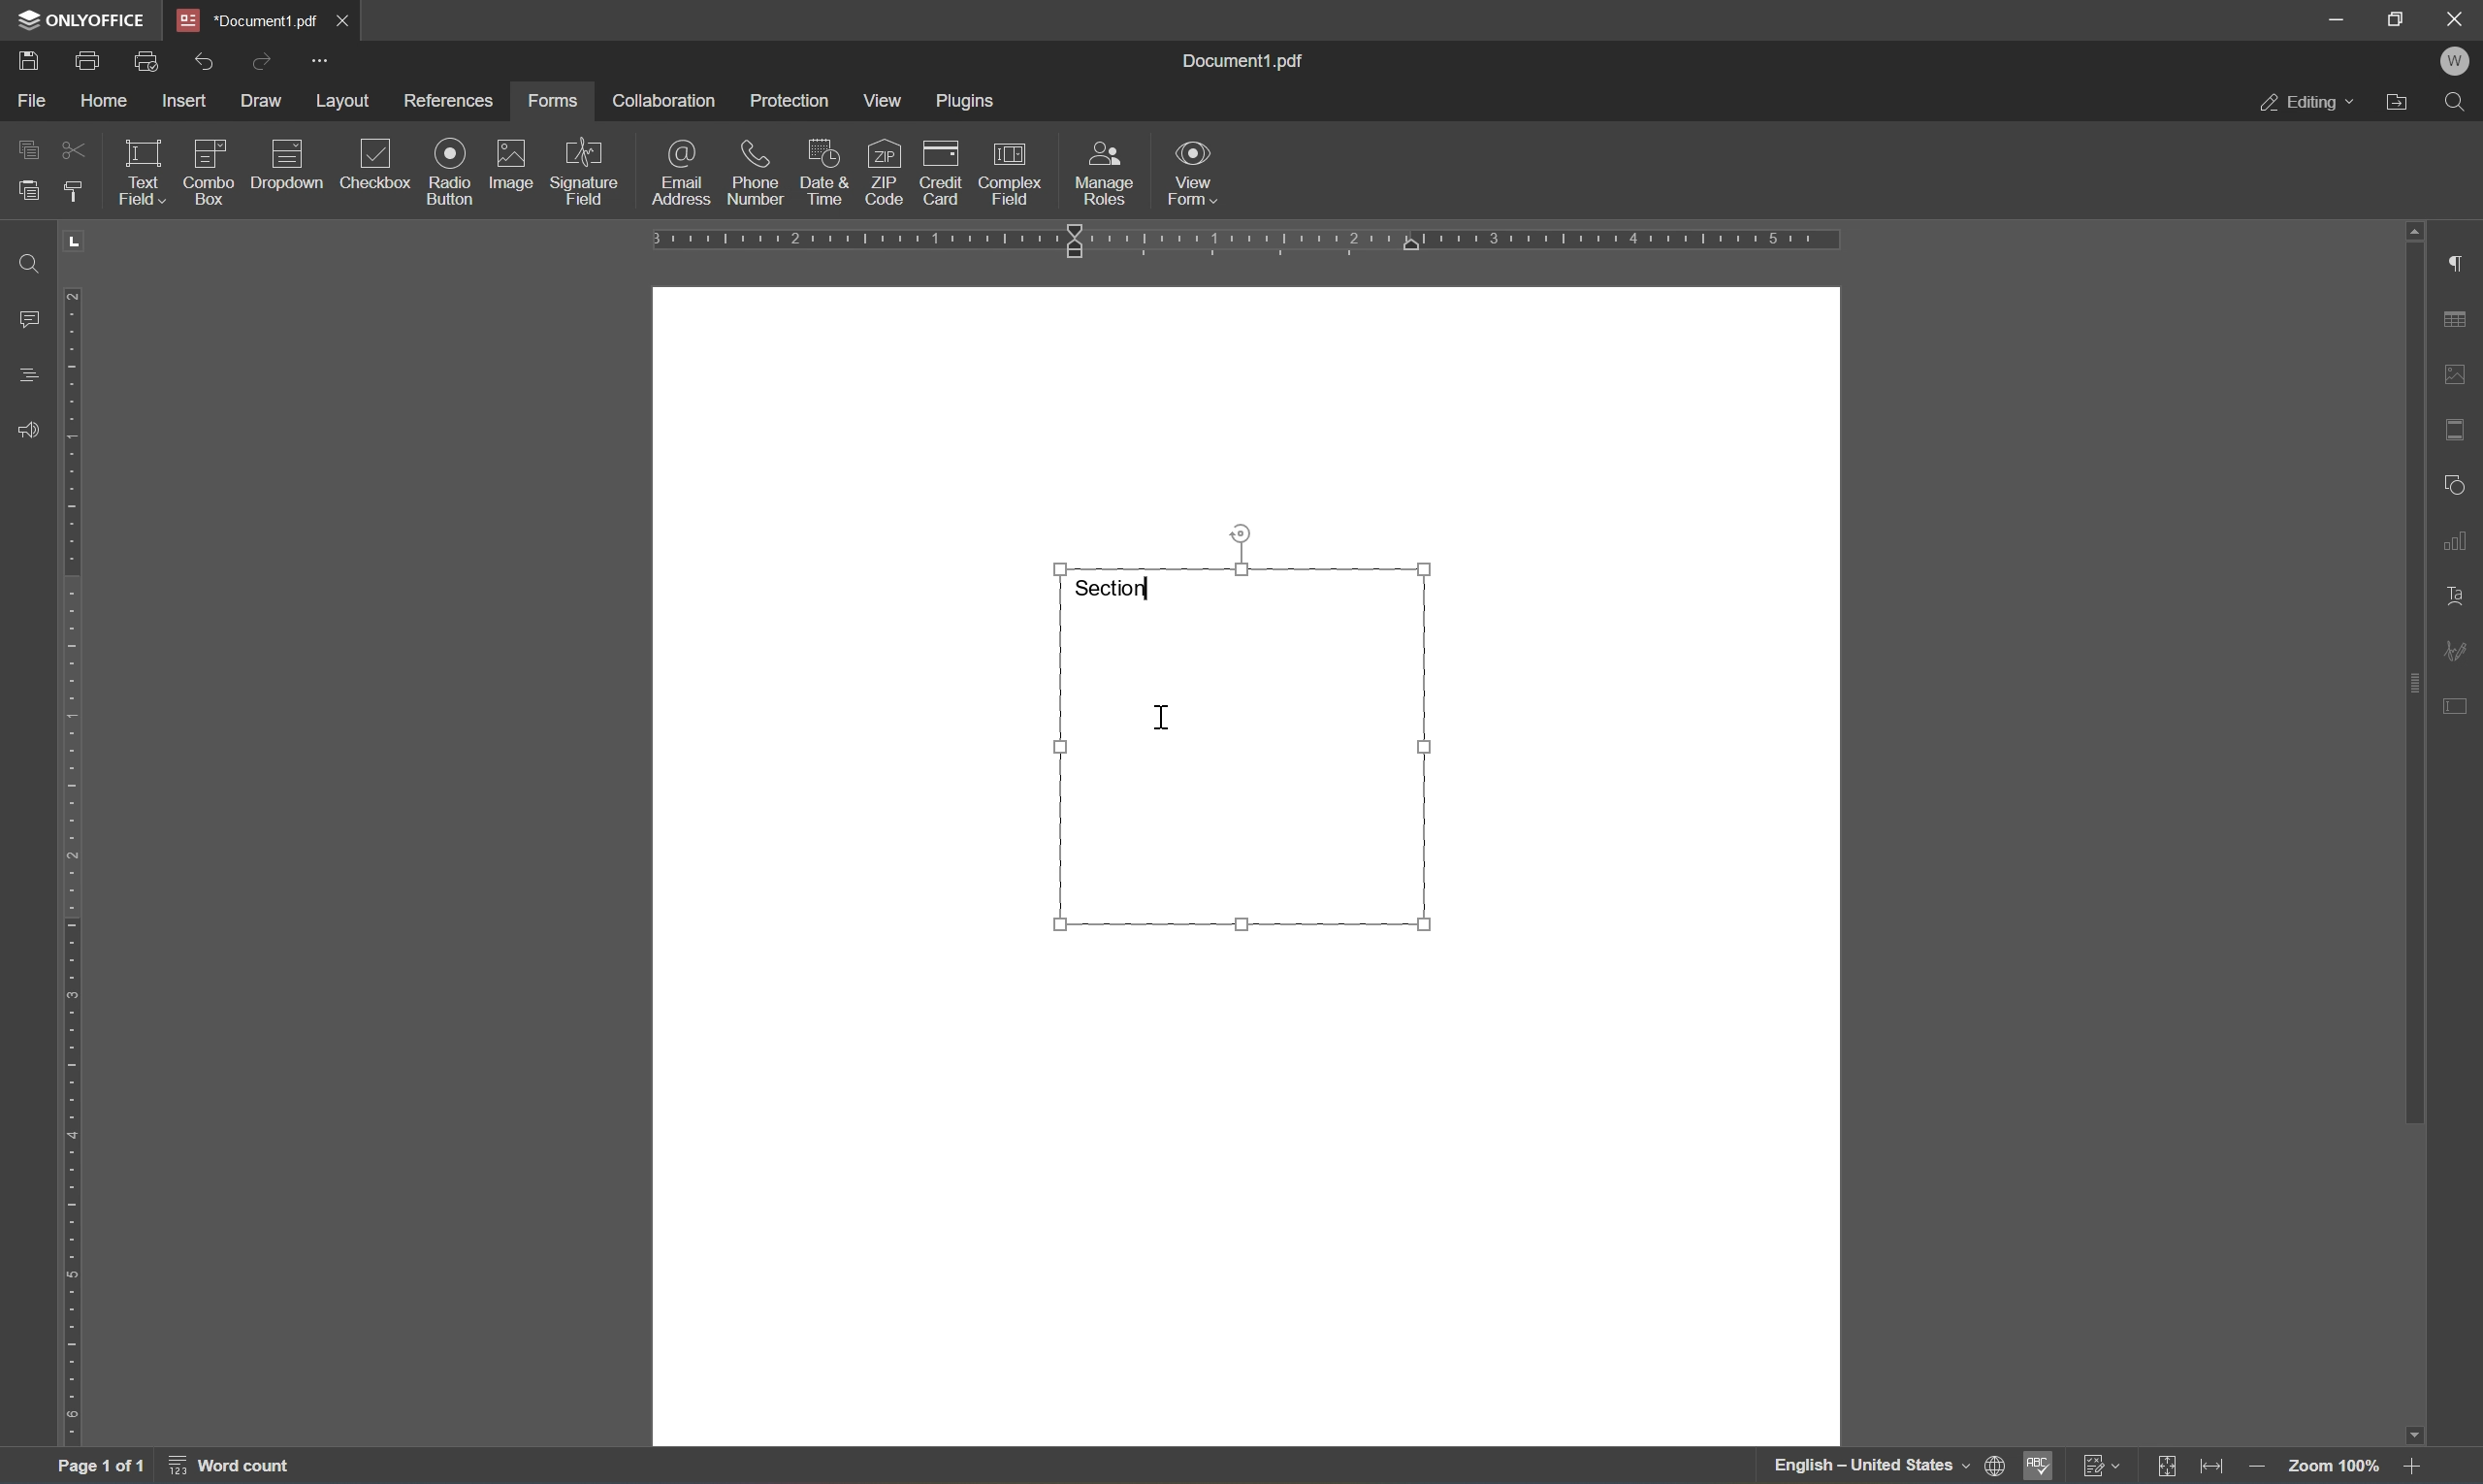 The width and height of the screenshot is (2483, 1484). Describe the element at coordinates (585, 174) in the screenshot. I see `signature field` at that location.